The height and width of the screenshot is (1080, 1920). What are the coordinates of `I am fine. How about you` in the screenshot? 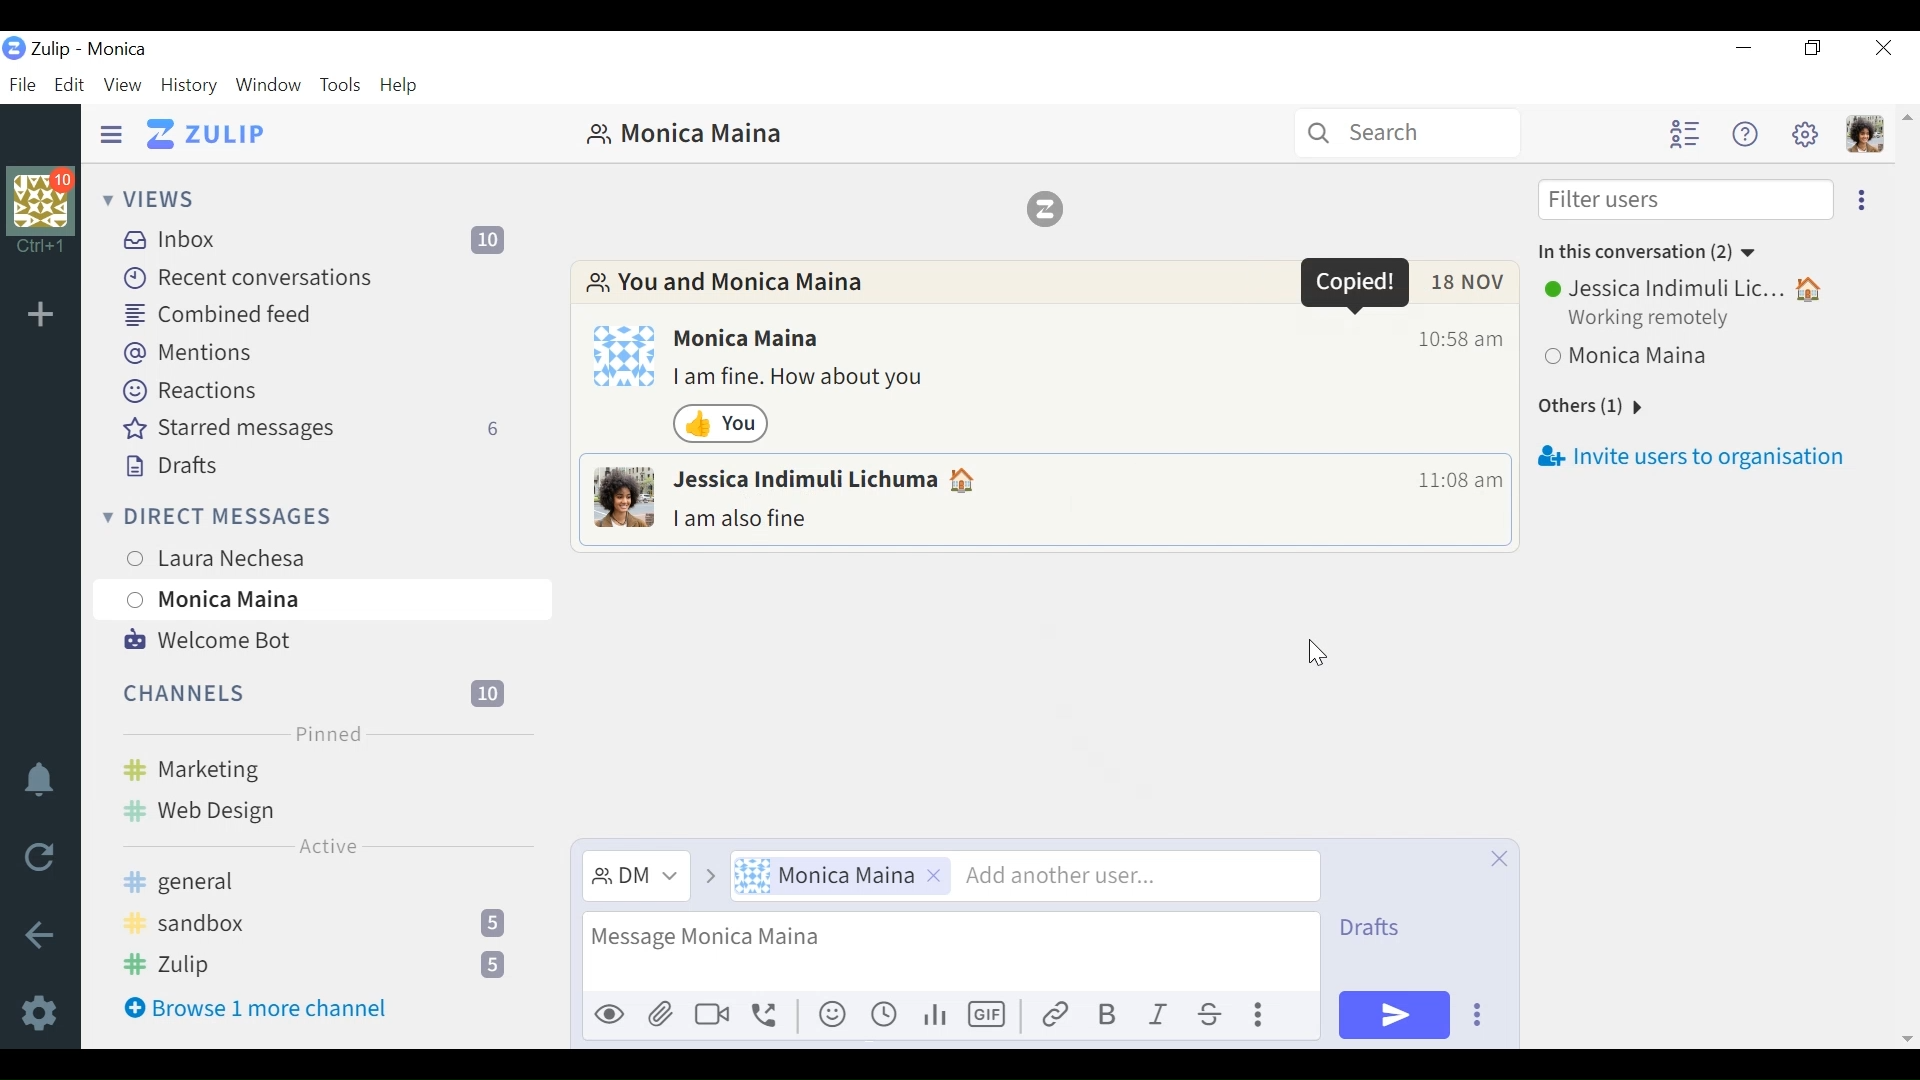 It's located at (805, 380).